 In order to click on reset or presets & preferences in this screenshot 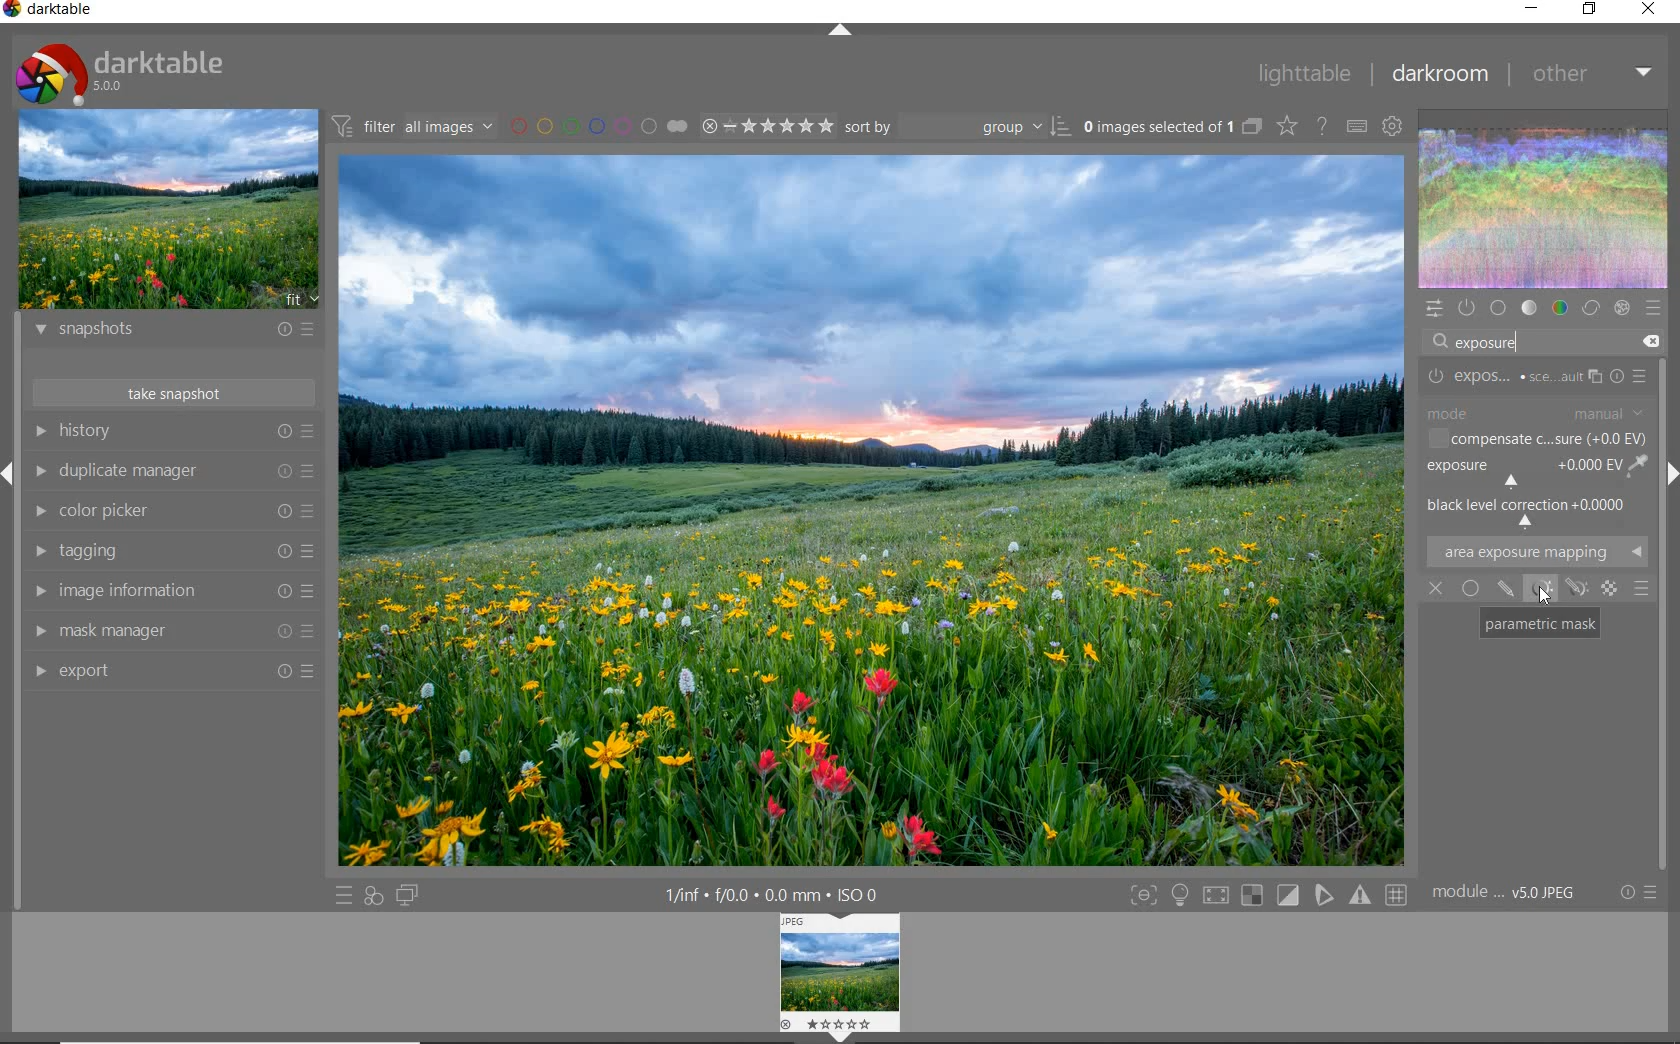, I will do `click(1635, 896)`.